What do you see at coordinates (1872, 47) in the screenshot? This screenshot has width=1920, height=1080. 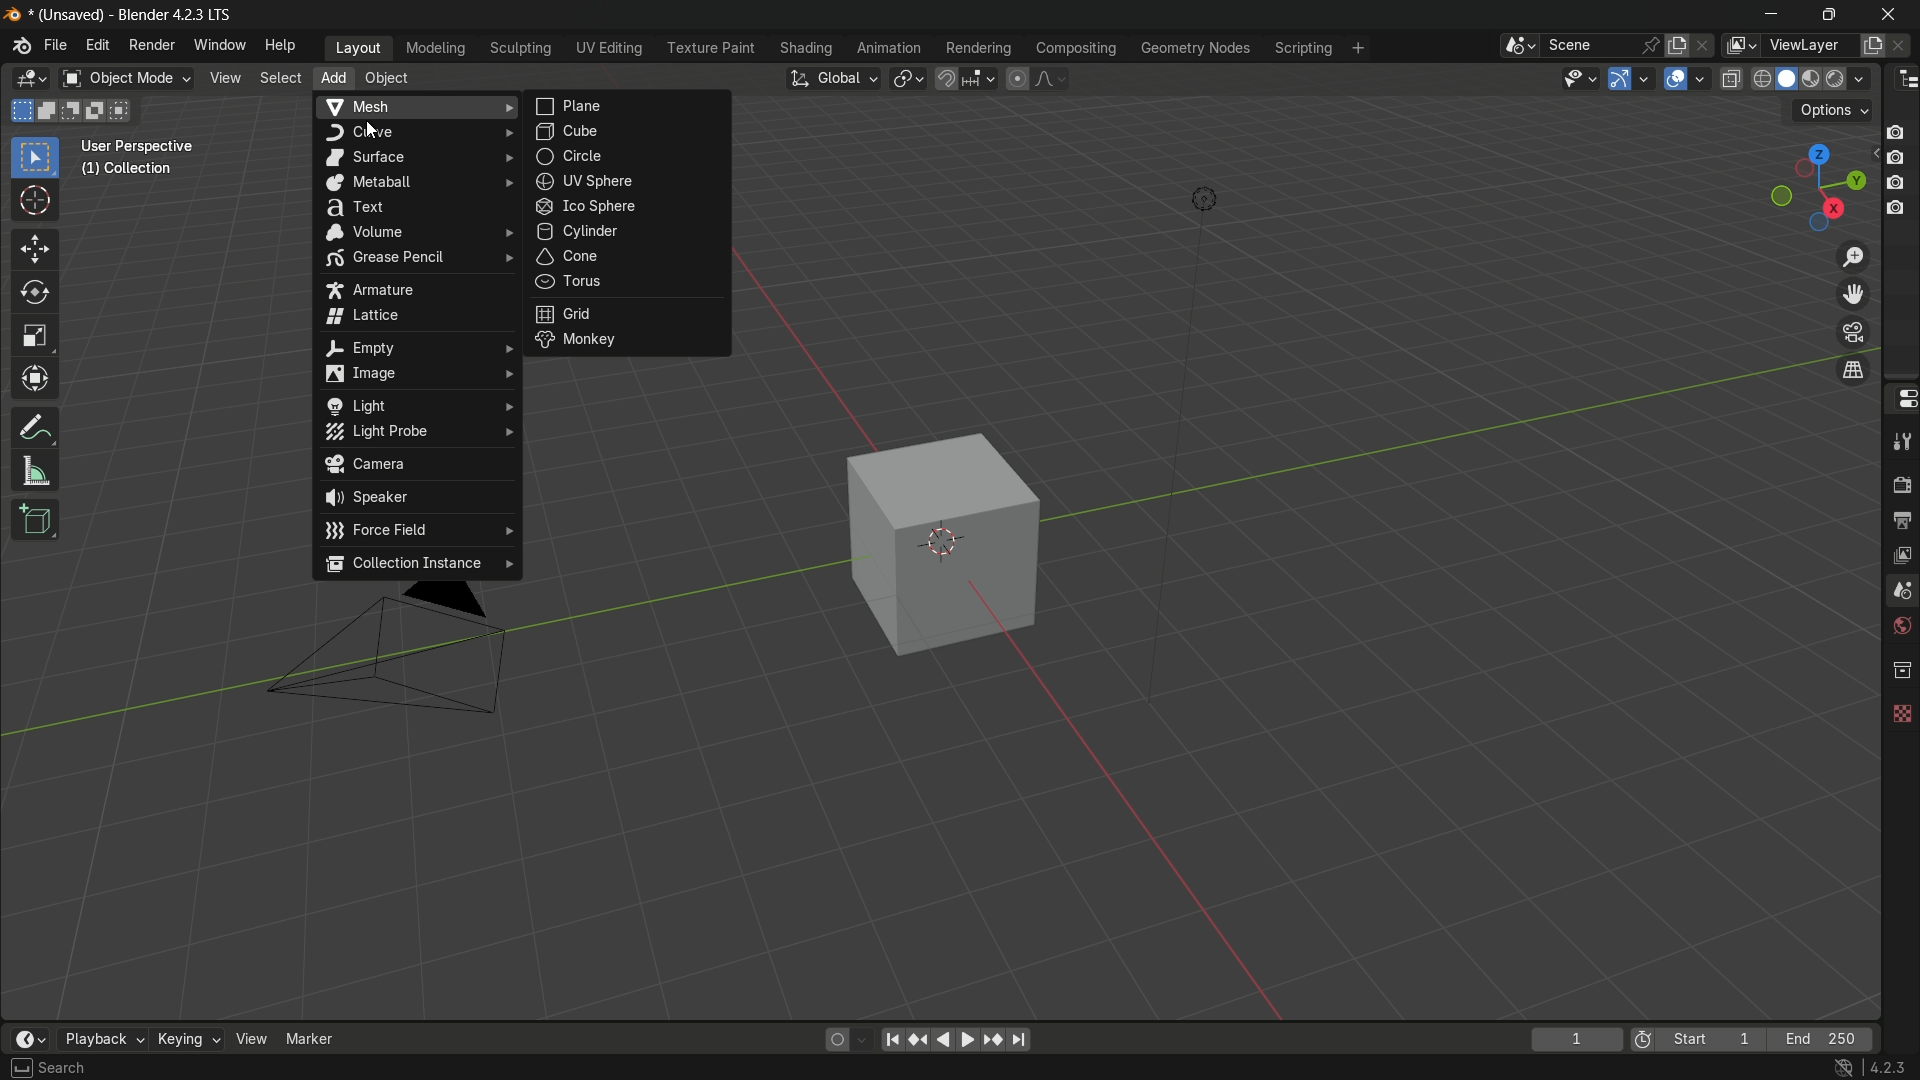 I see `add new layer` at bounding box center [1872, 47].